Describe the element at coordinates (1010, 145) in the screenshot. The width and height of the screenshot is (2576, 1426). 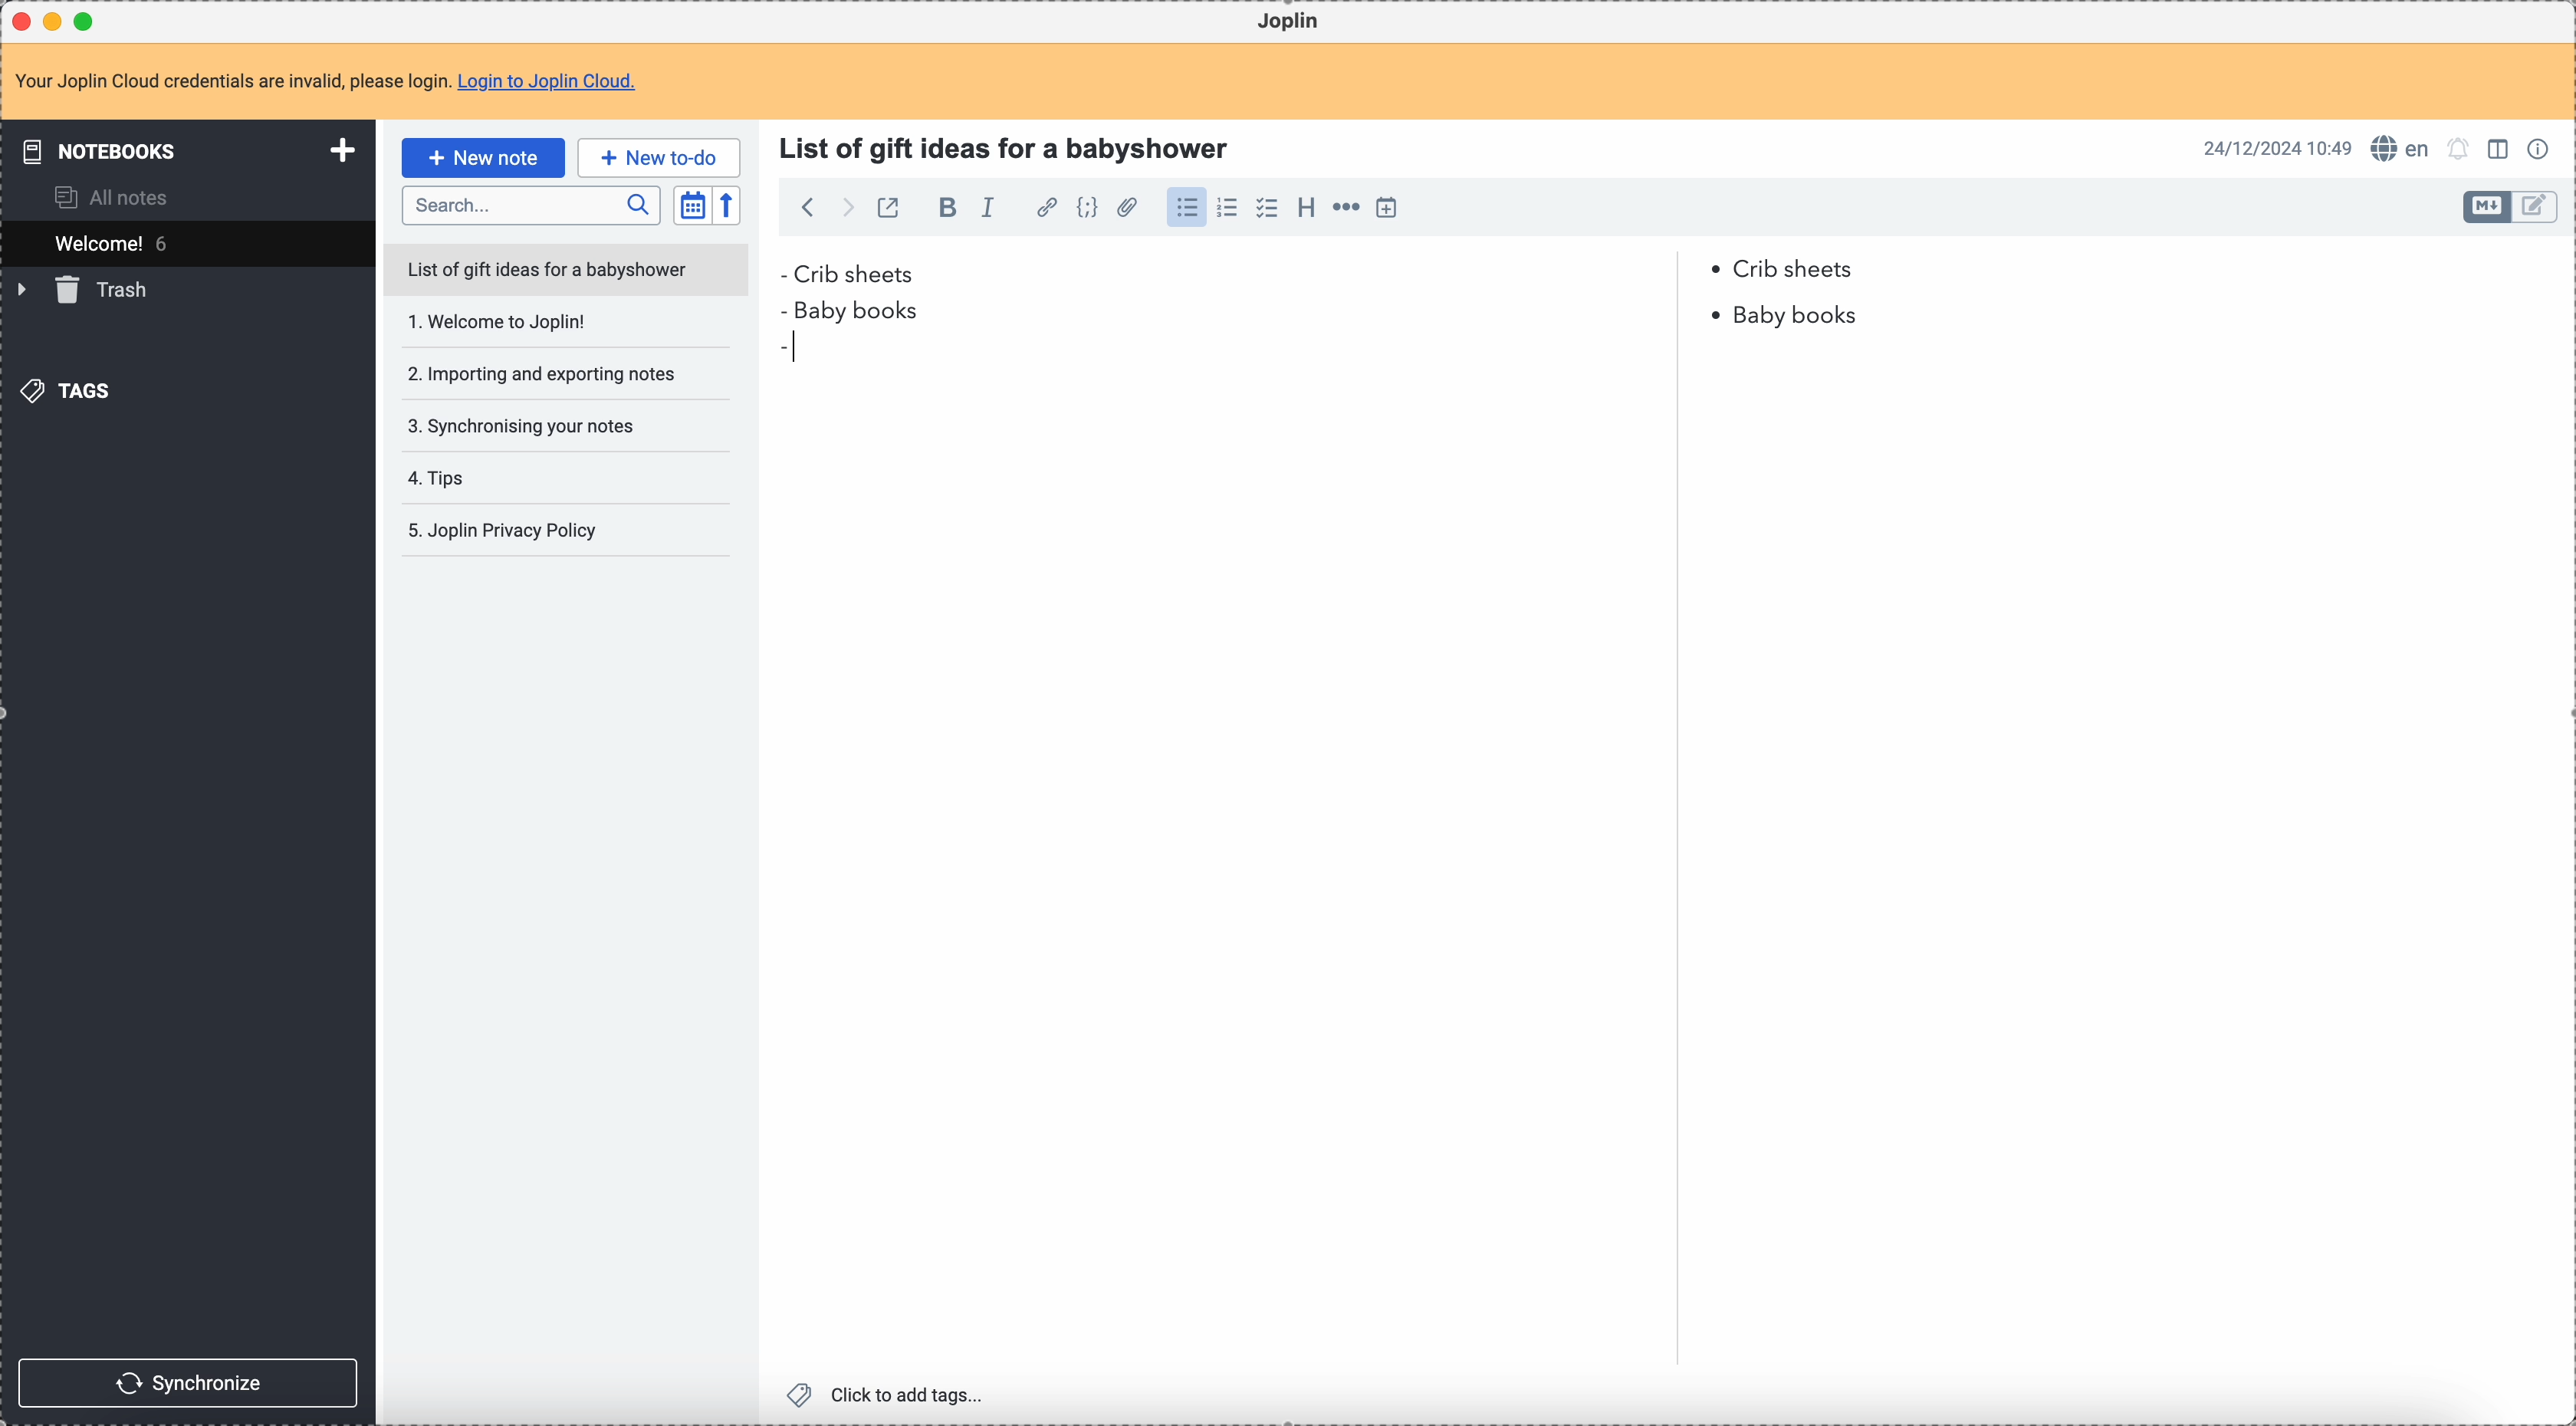
I see `title` at that location.